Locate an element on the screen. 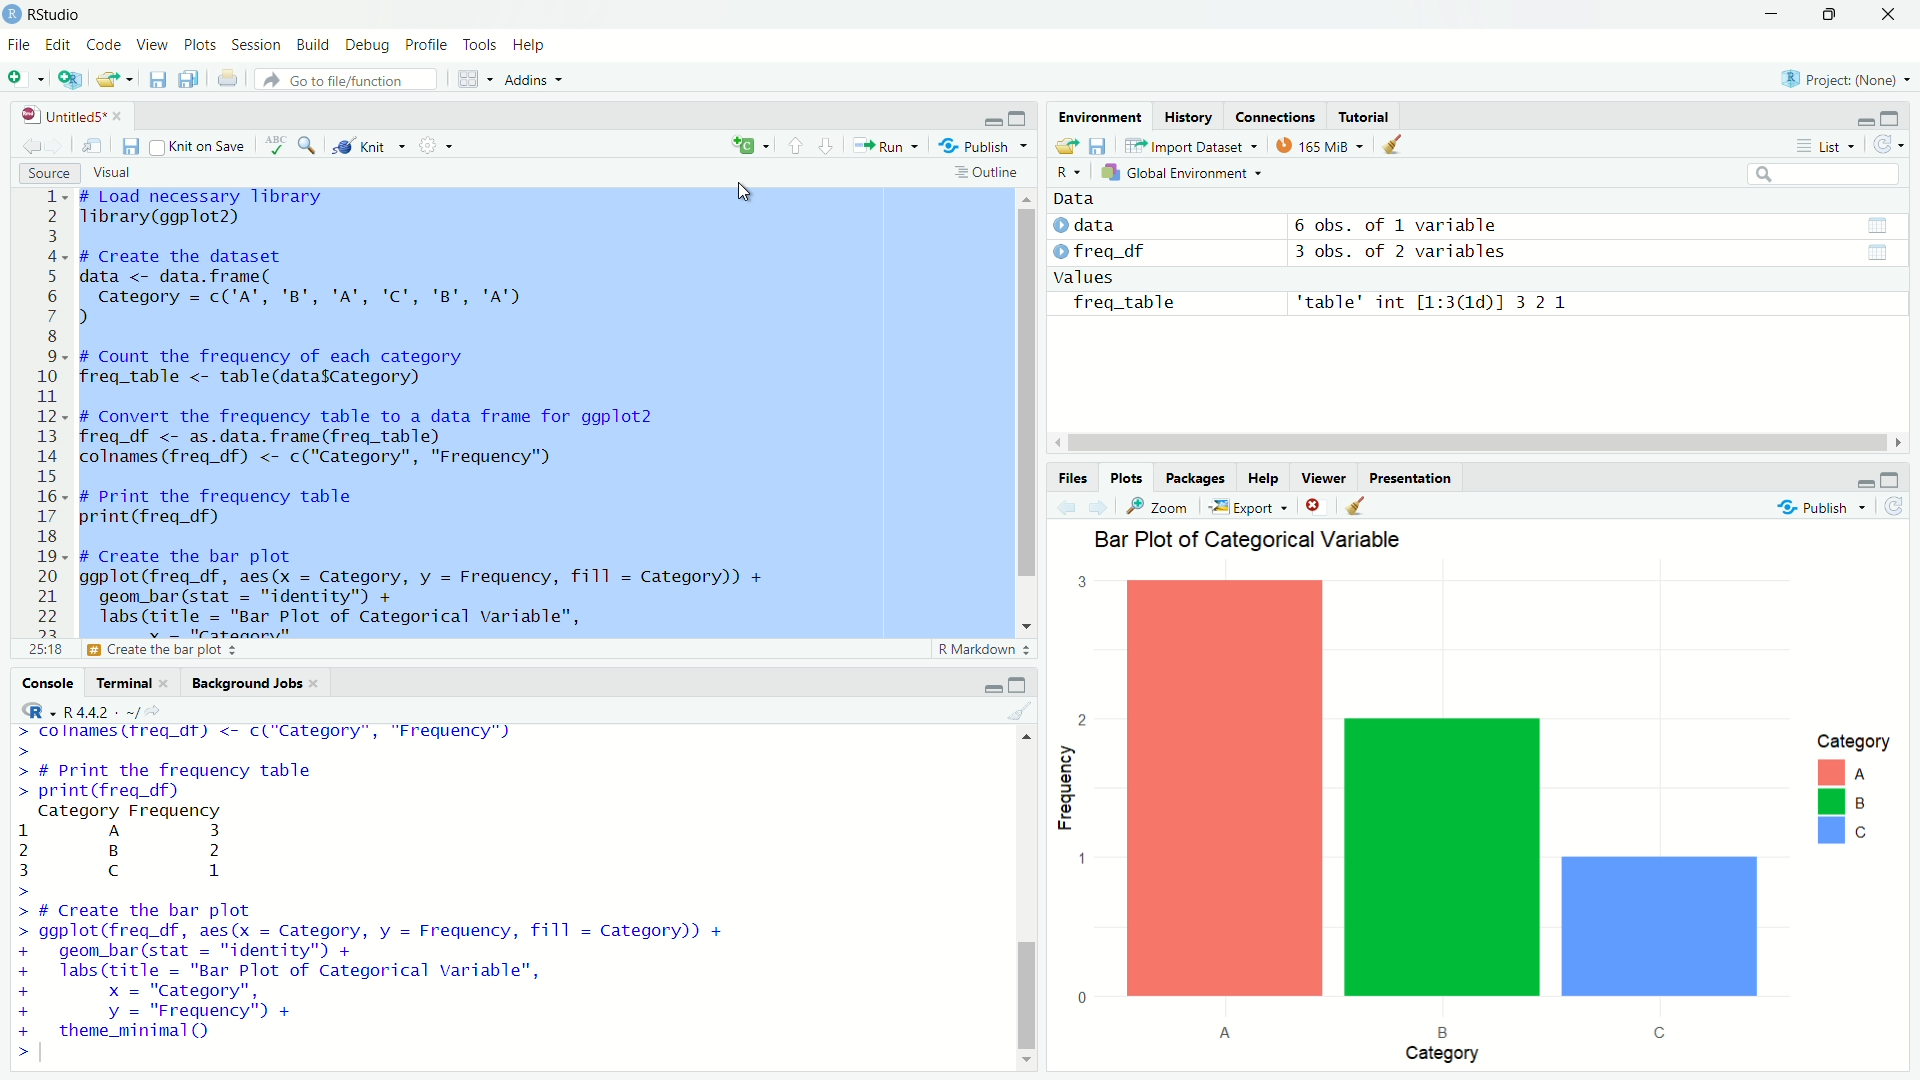  save is located at coordinates (133, 147).